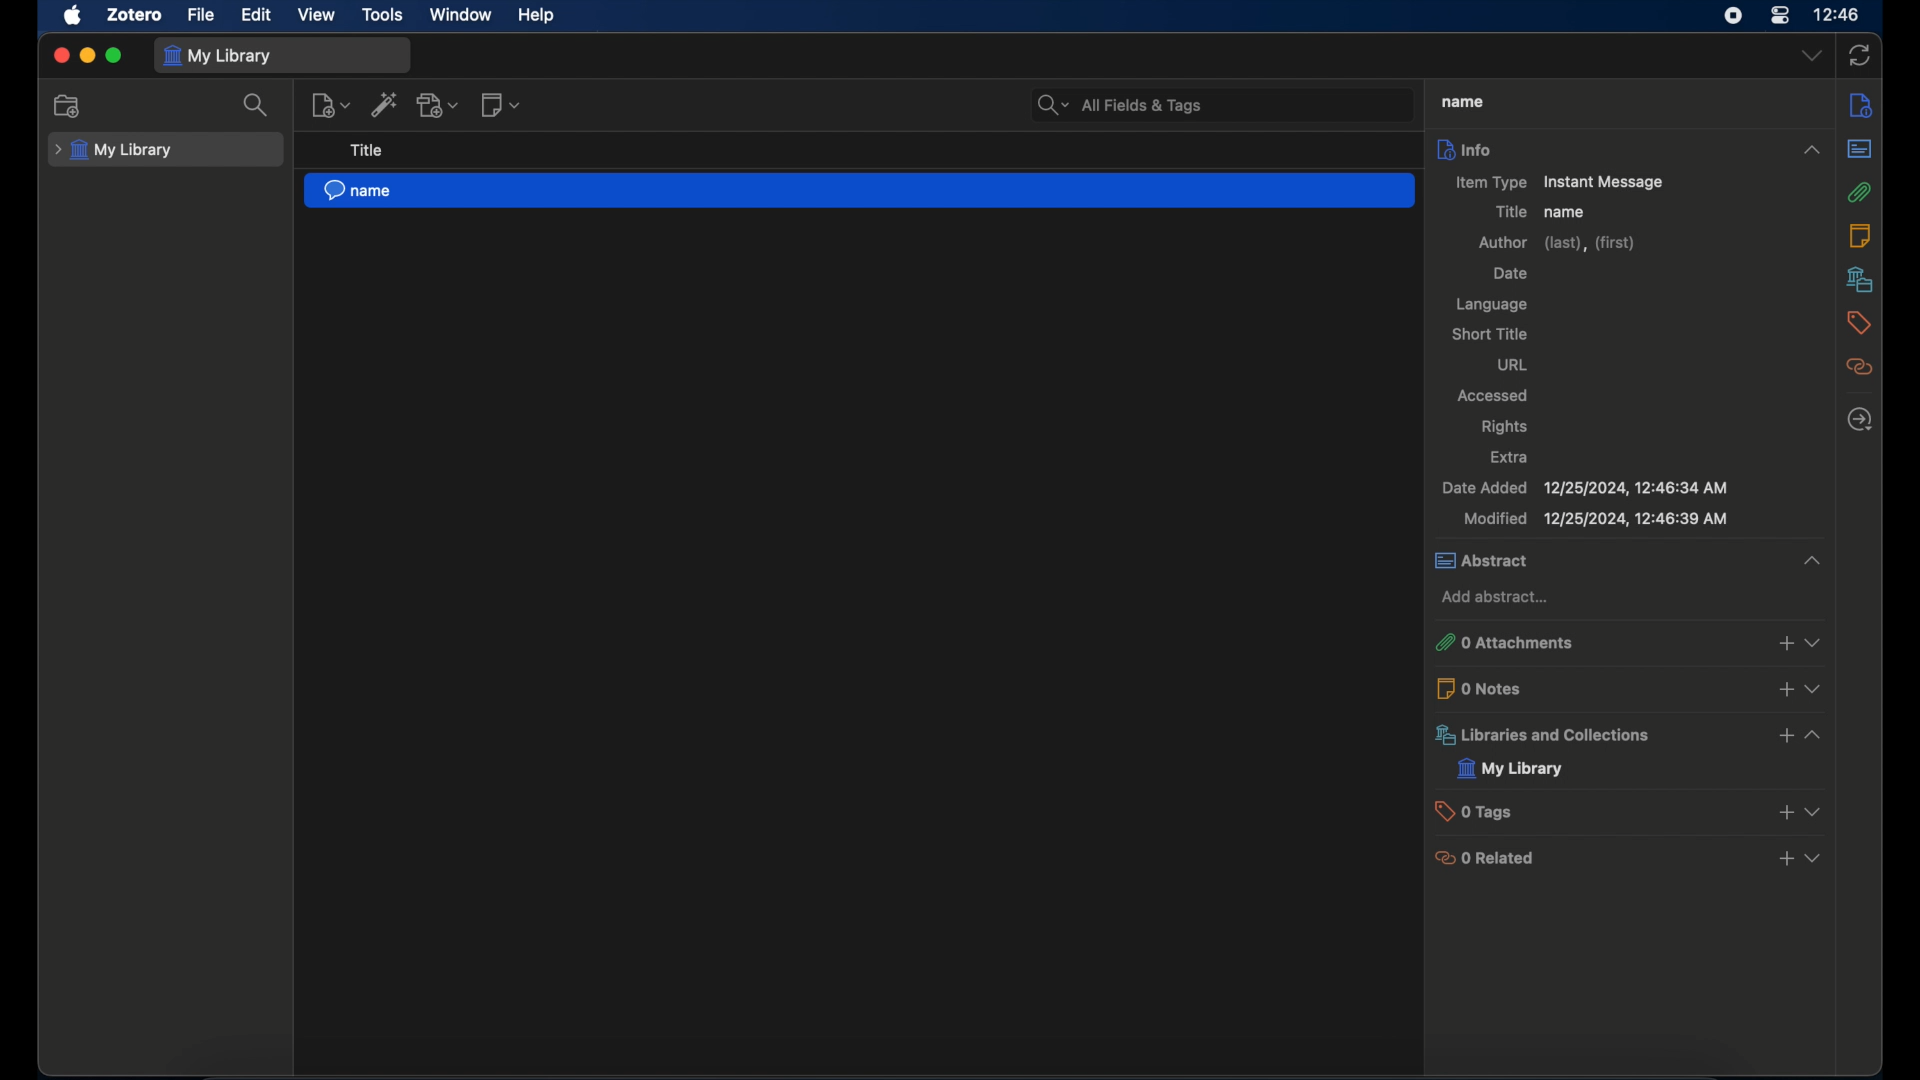  What do you see at coordinates (1813, 56) in the screenshot?
I see `drop-down` at bounding box center [1813, 56].